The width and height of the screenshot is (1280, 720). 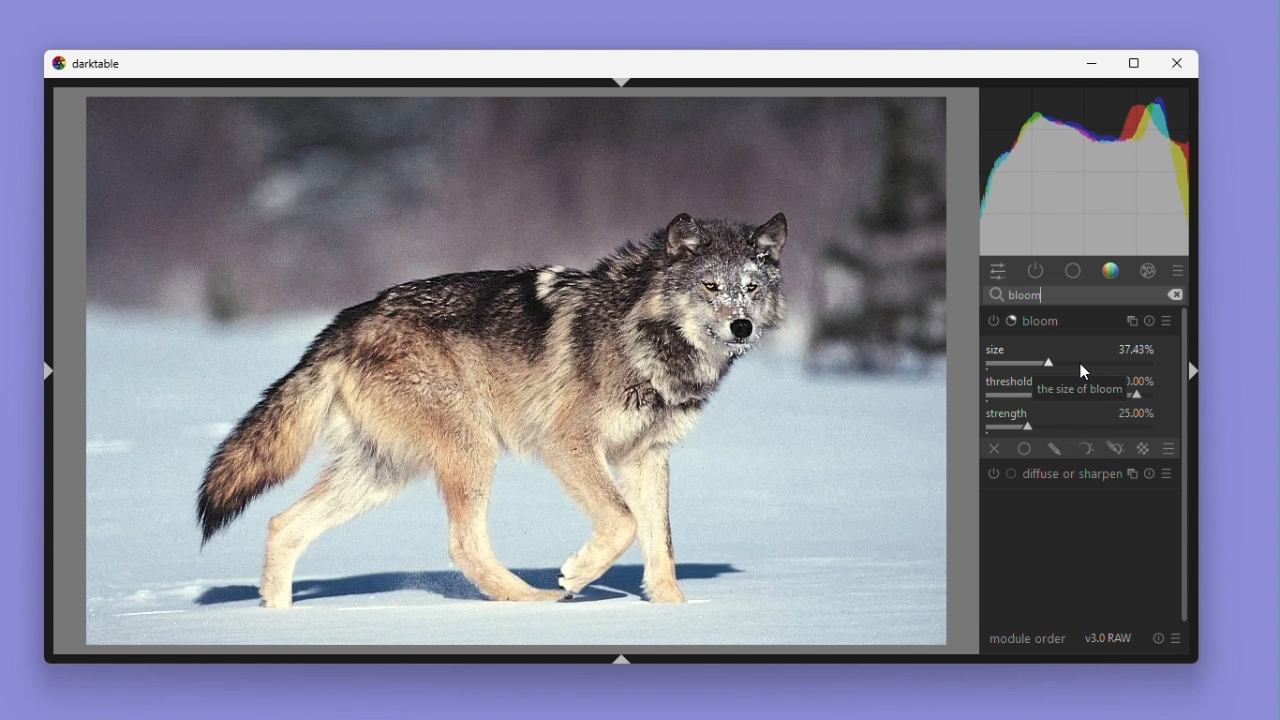 What do you see at coordinates (1035, 271) in the screenshot?
I see `Show only active modules` at bounding box center [1035, 271].